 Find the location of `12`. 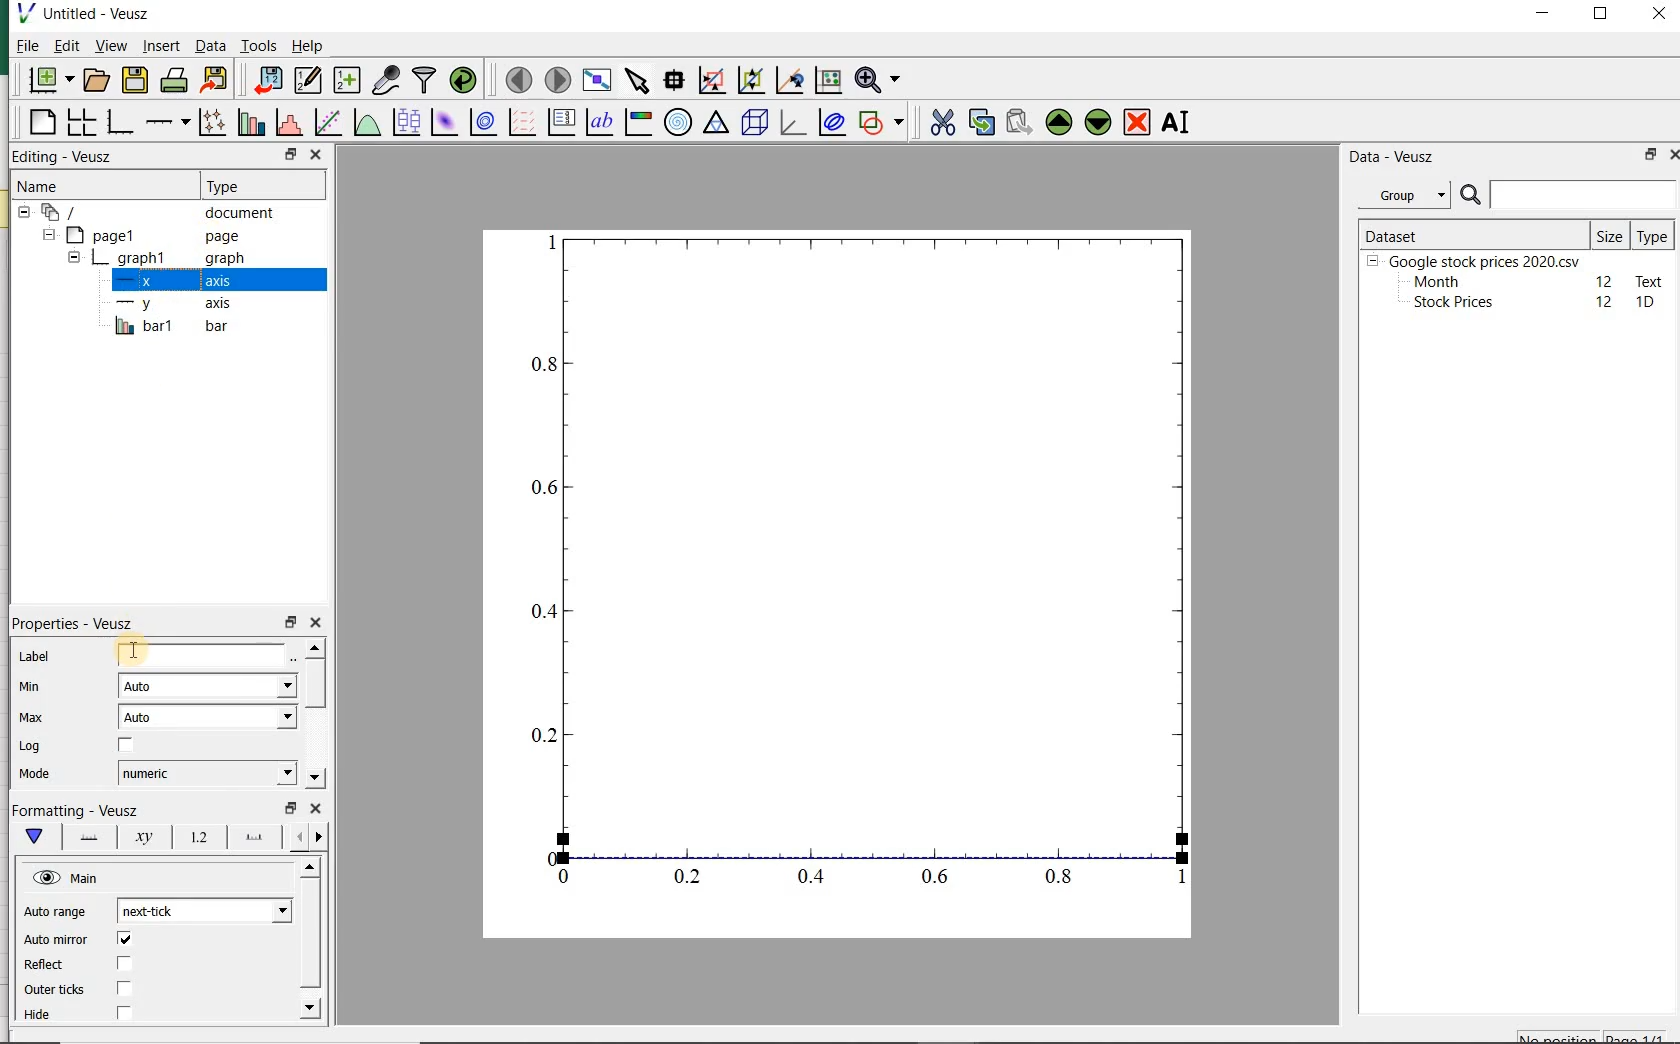

12 is located at coordinates (1606, 302).